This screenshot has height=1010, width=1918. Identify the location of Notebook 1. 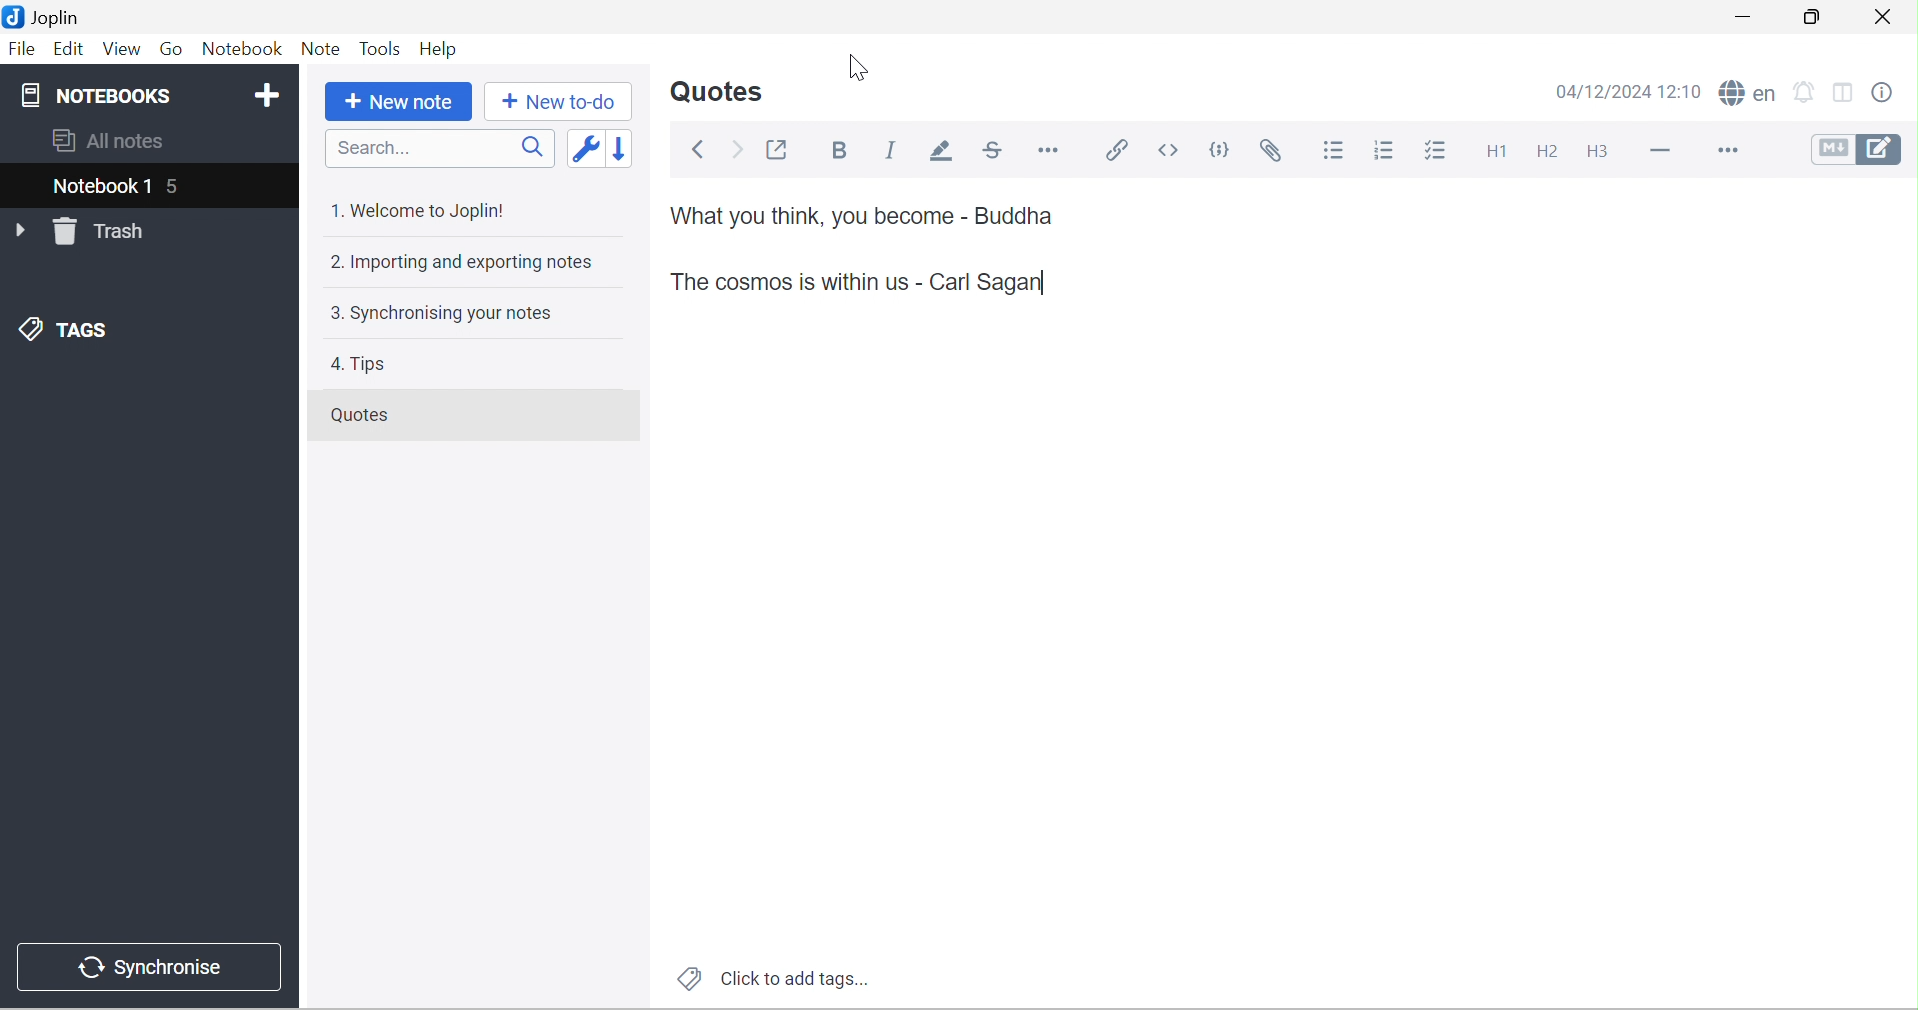
(98, 185).